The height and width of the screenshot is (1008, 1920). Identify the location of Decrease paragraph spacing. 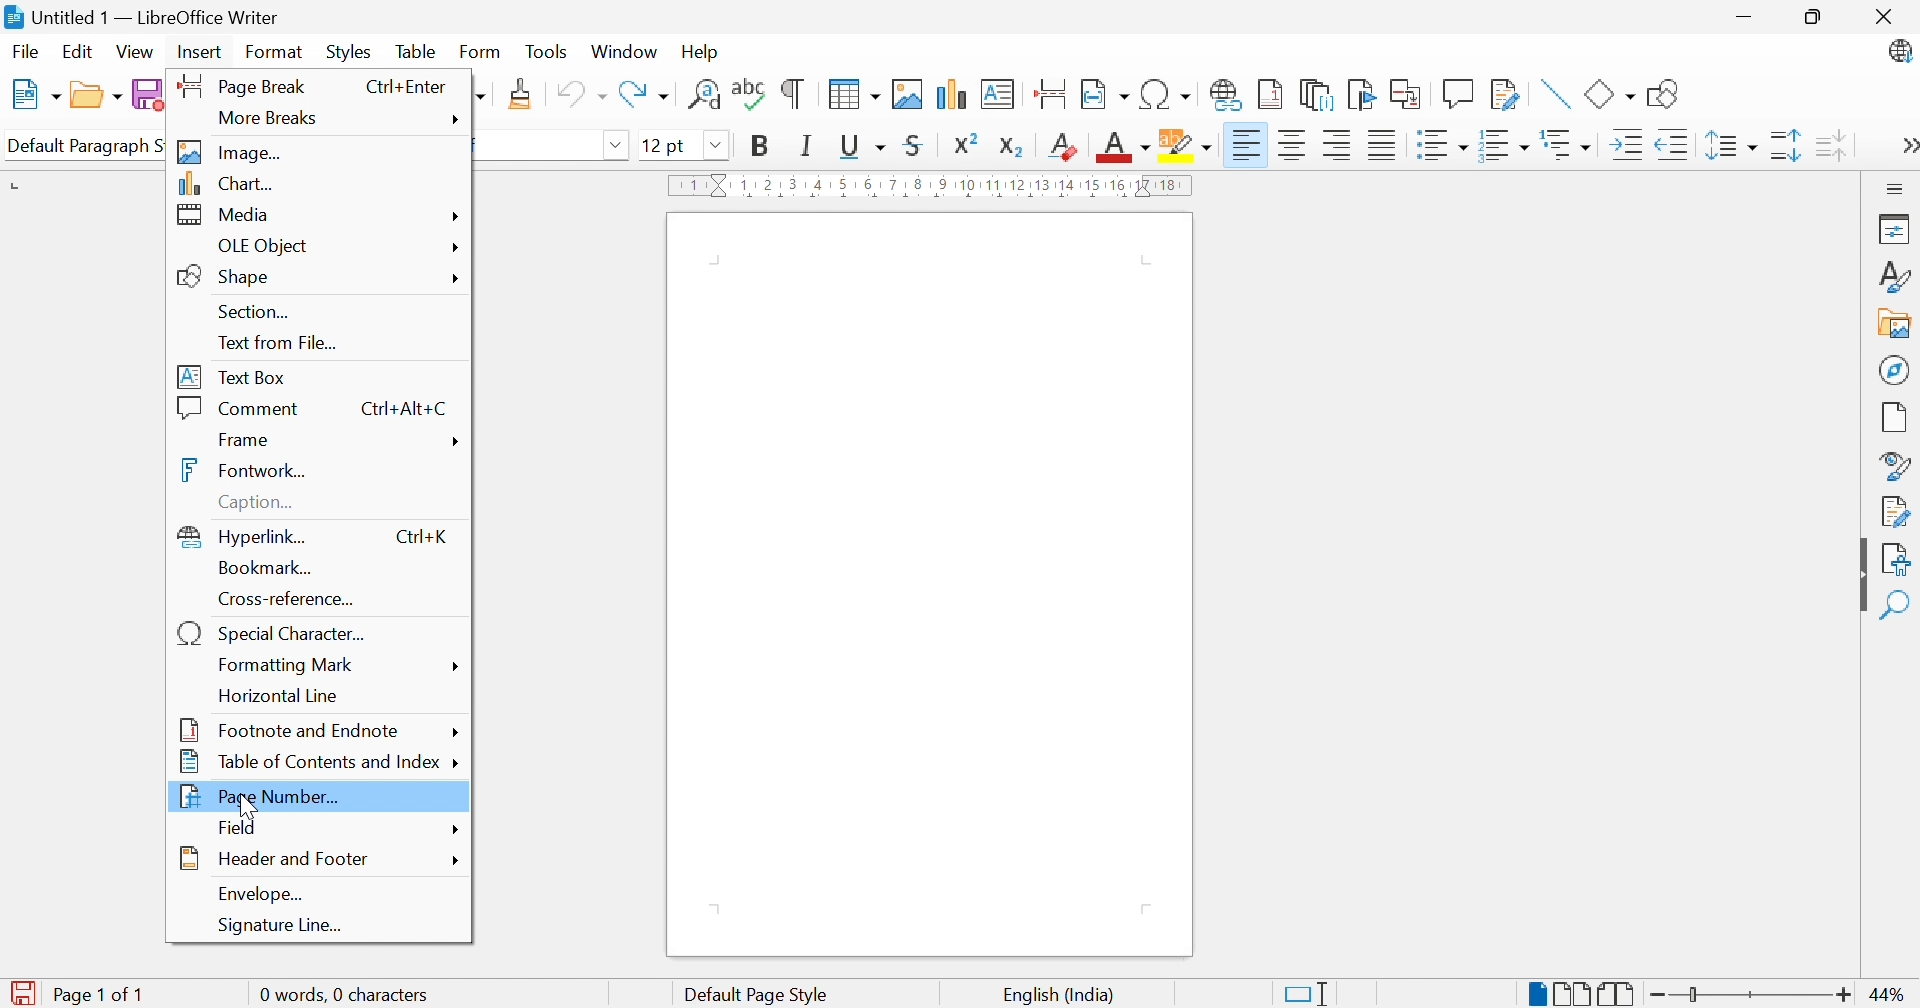
(1830, 143).